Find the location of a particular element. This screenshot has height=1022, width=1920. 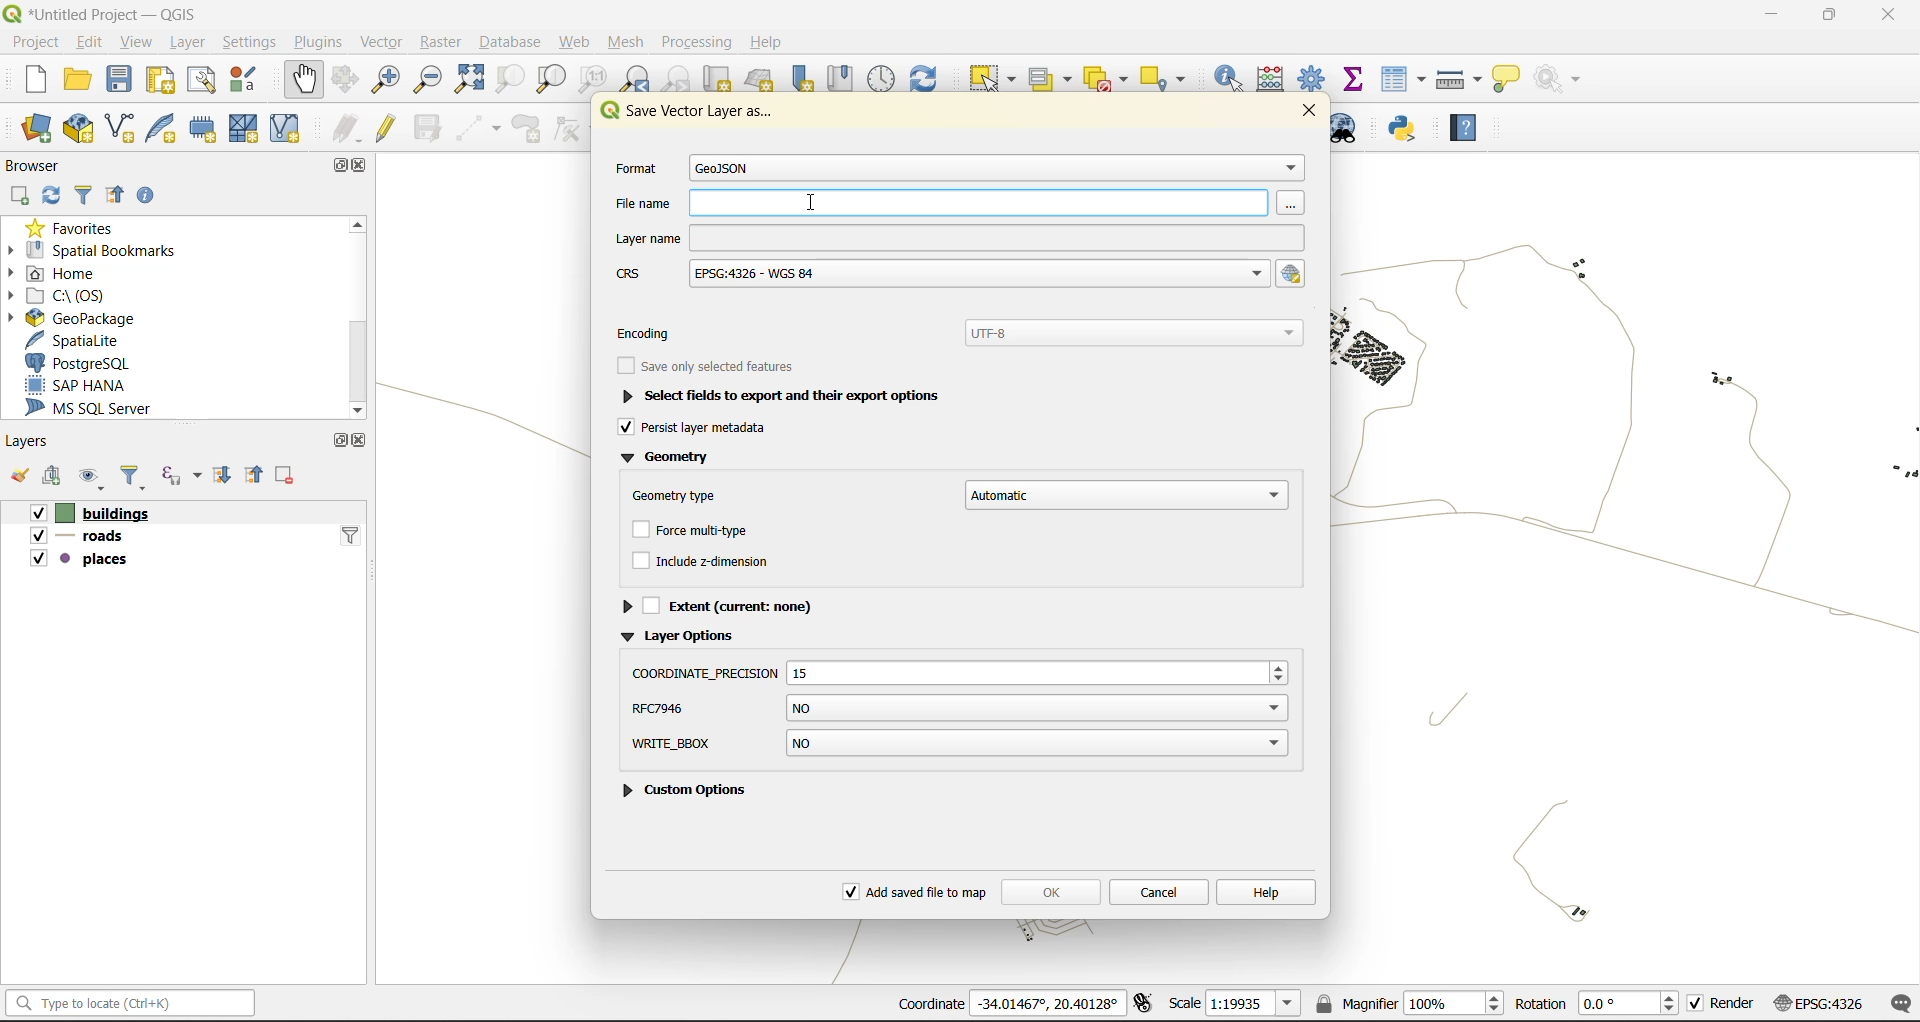

favorites is located at coordinates (82, 228).